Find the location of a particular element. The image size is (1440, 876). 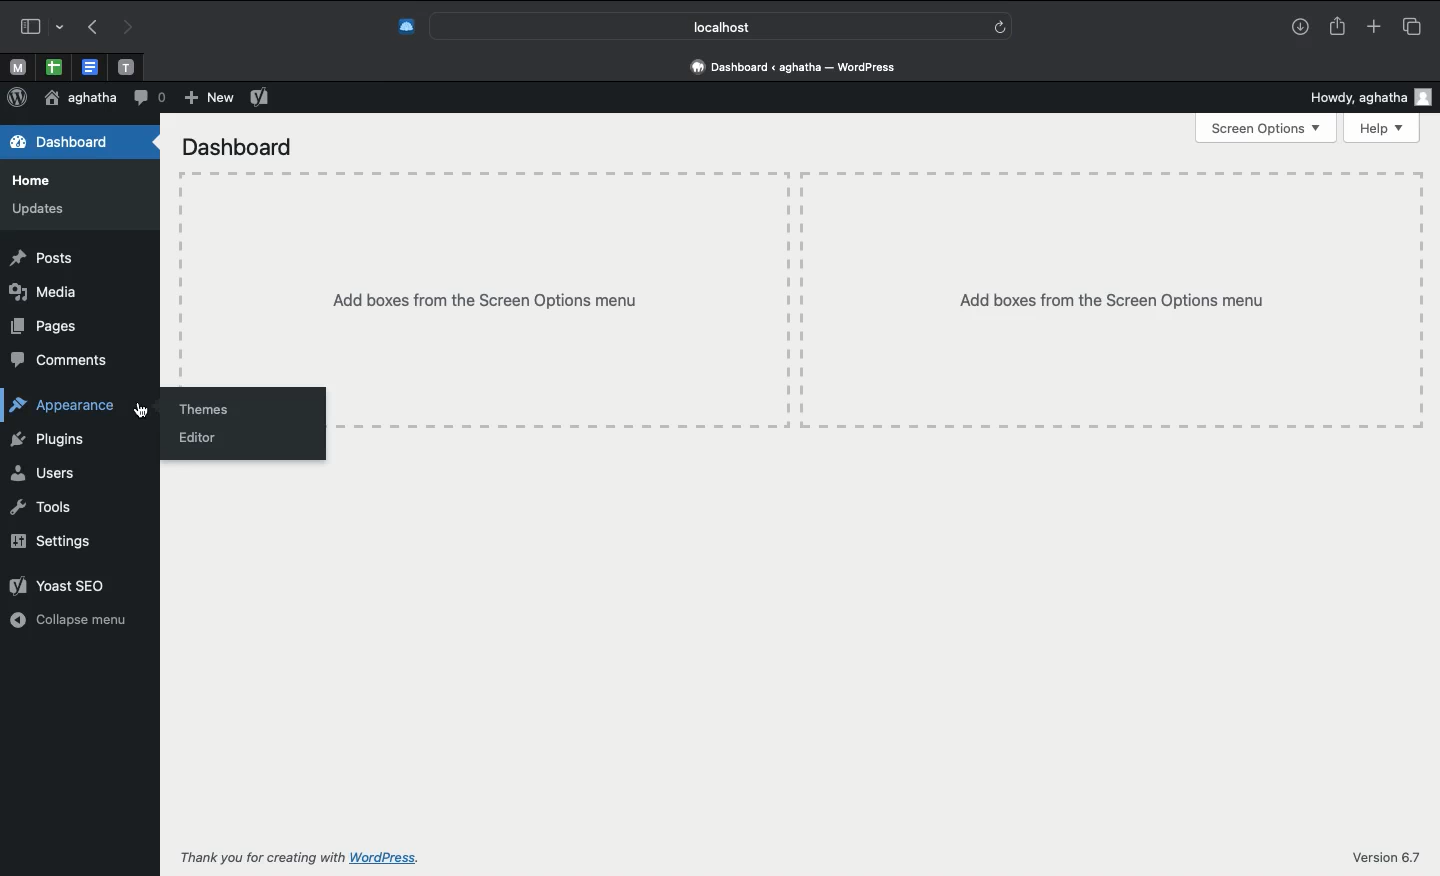

Help is located at coordinates (1385, 127).